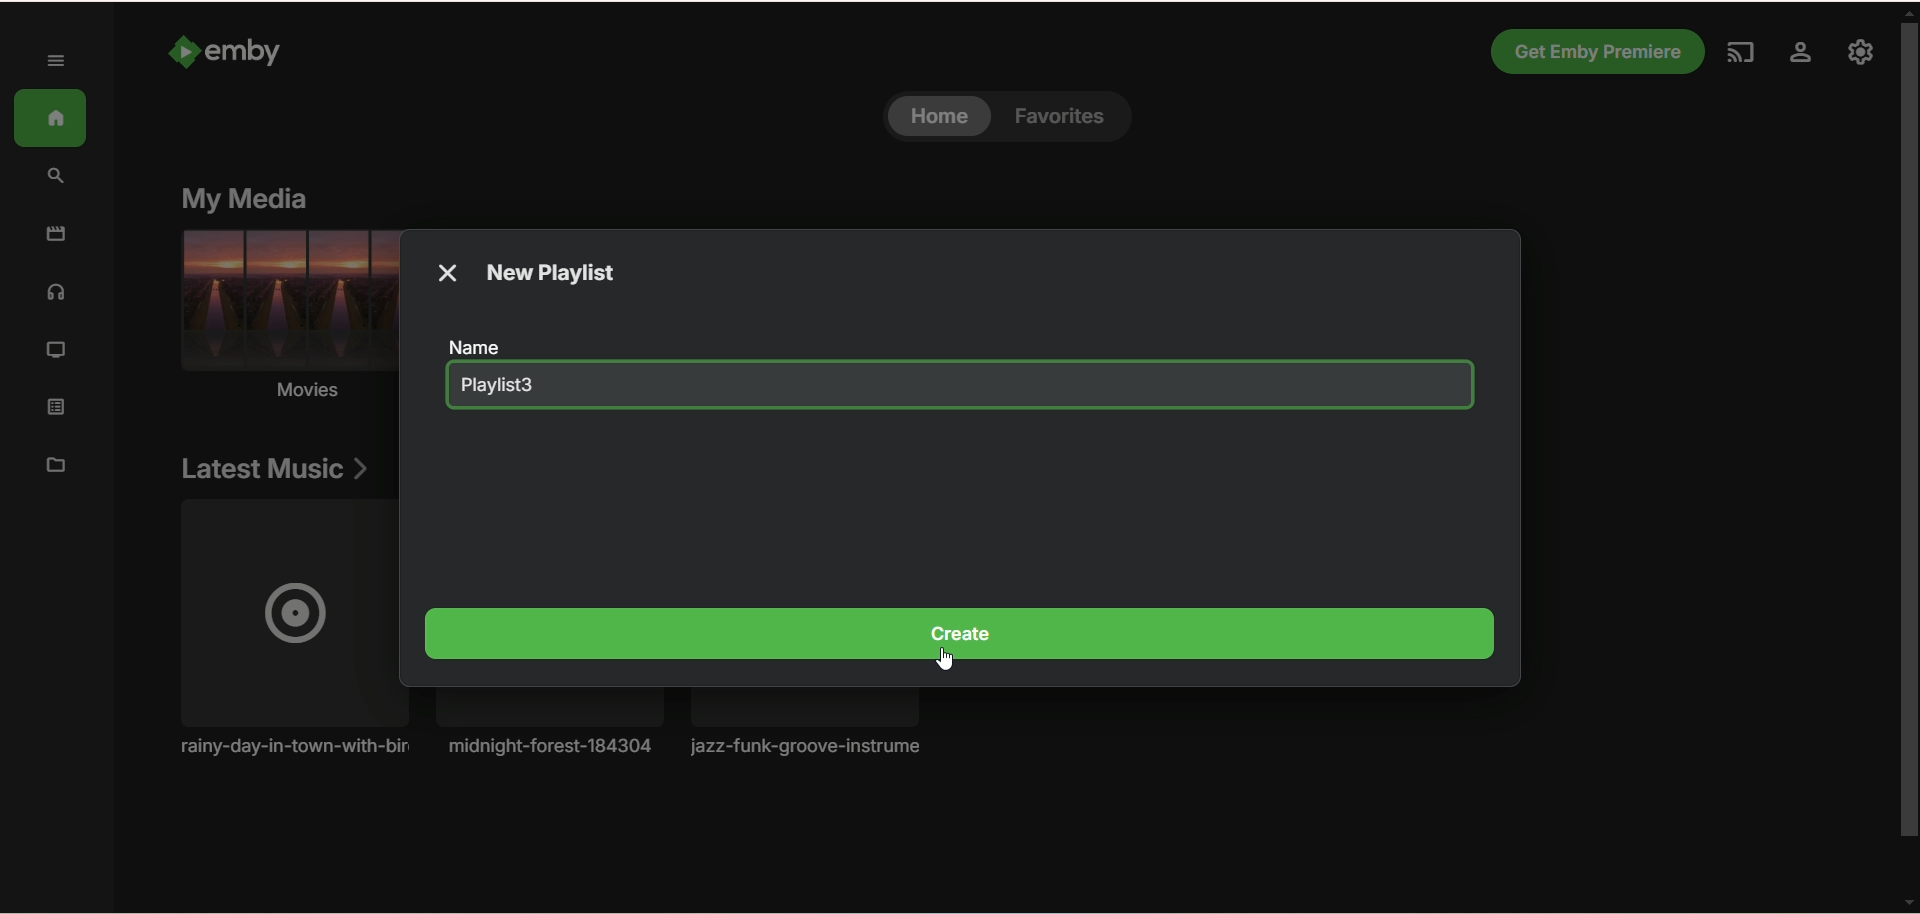 The height and width of the screenshot is (914, 1920). Describe the element at coordinates (56, 234) in the screenshot. I see `movies` at that location.